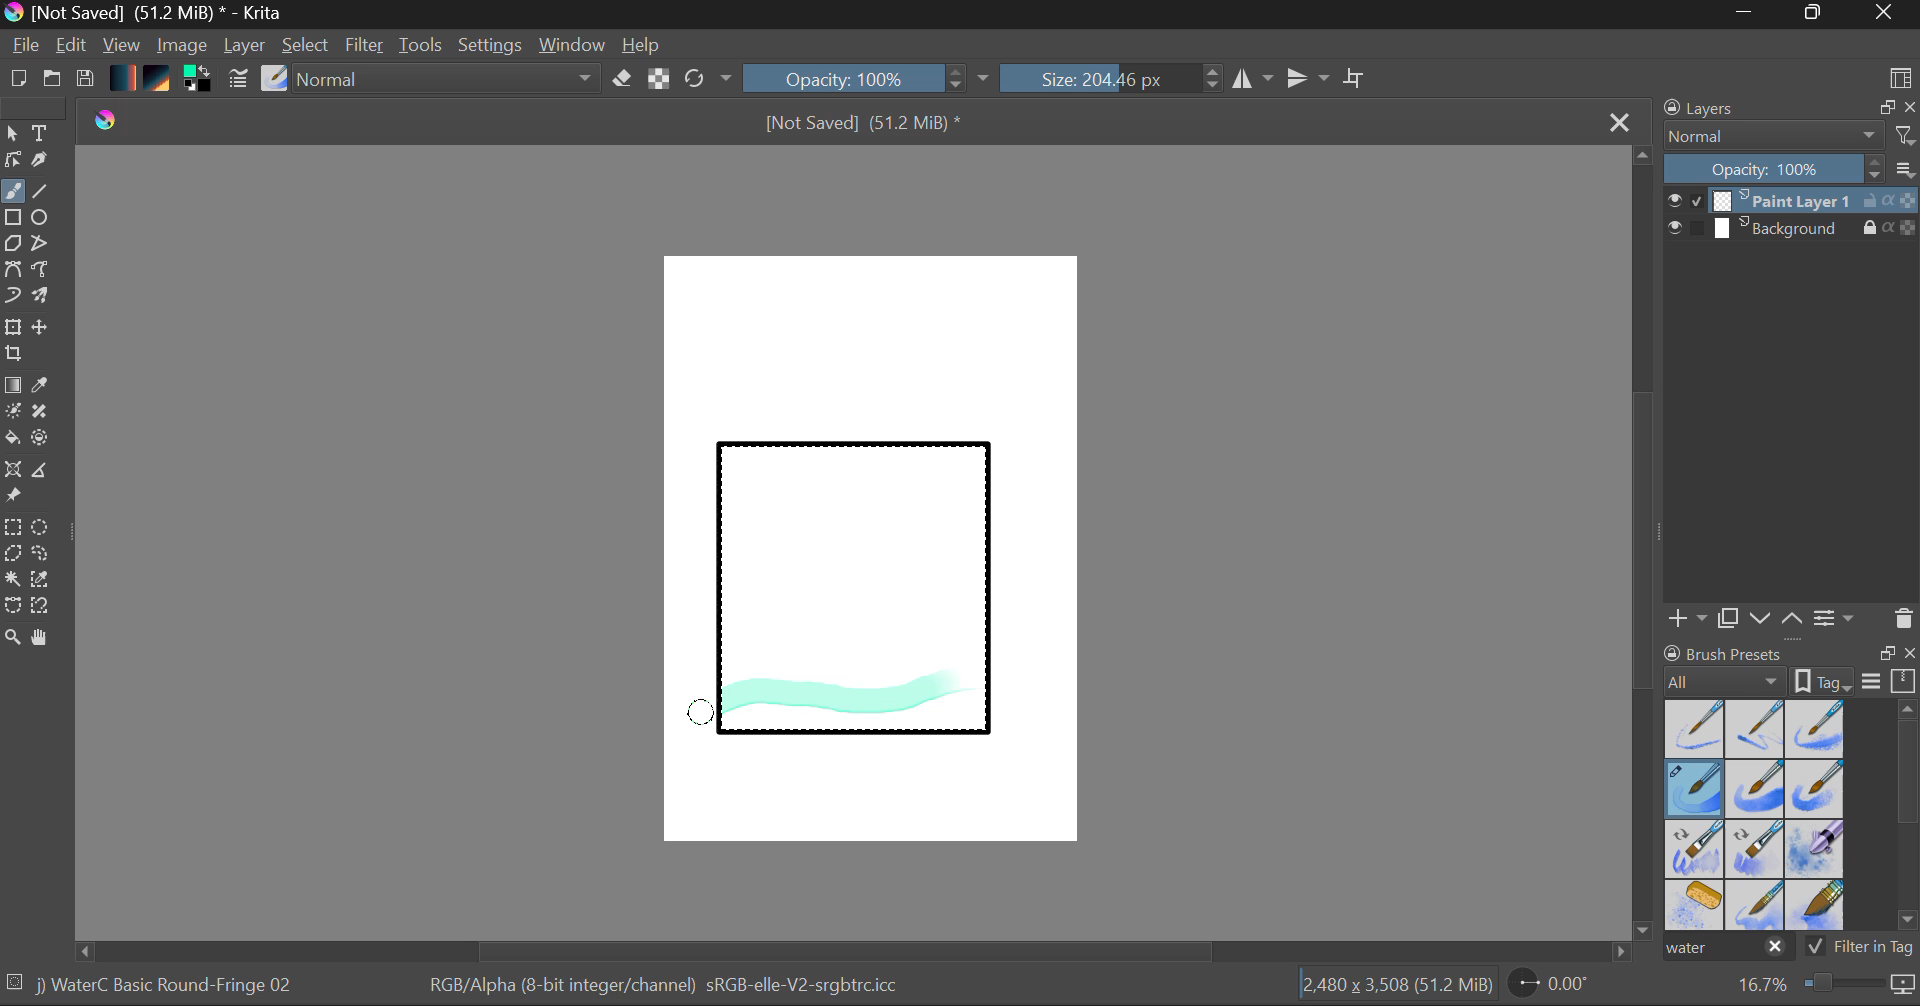 The image size is (1920, 1006). Describe the element at coordinates (1252, 79) in the screenshot. I see `Vertical Mirror Flip` at that location.